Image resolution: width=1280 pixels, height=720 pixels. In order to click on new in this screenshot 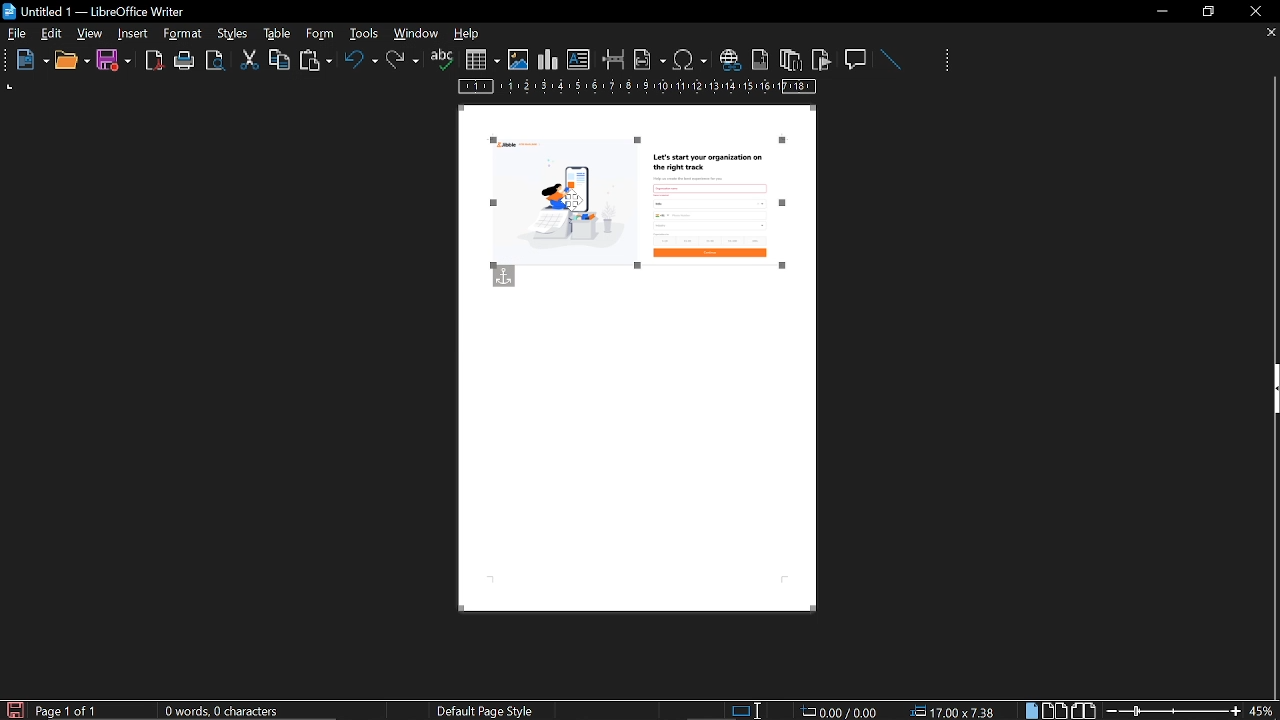, I will do `click(27, 61)`.